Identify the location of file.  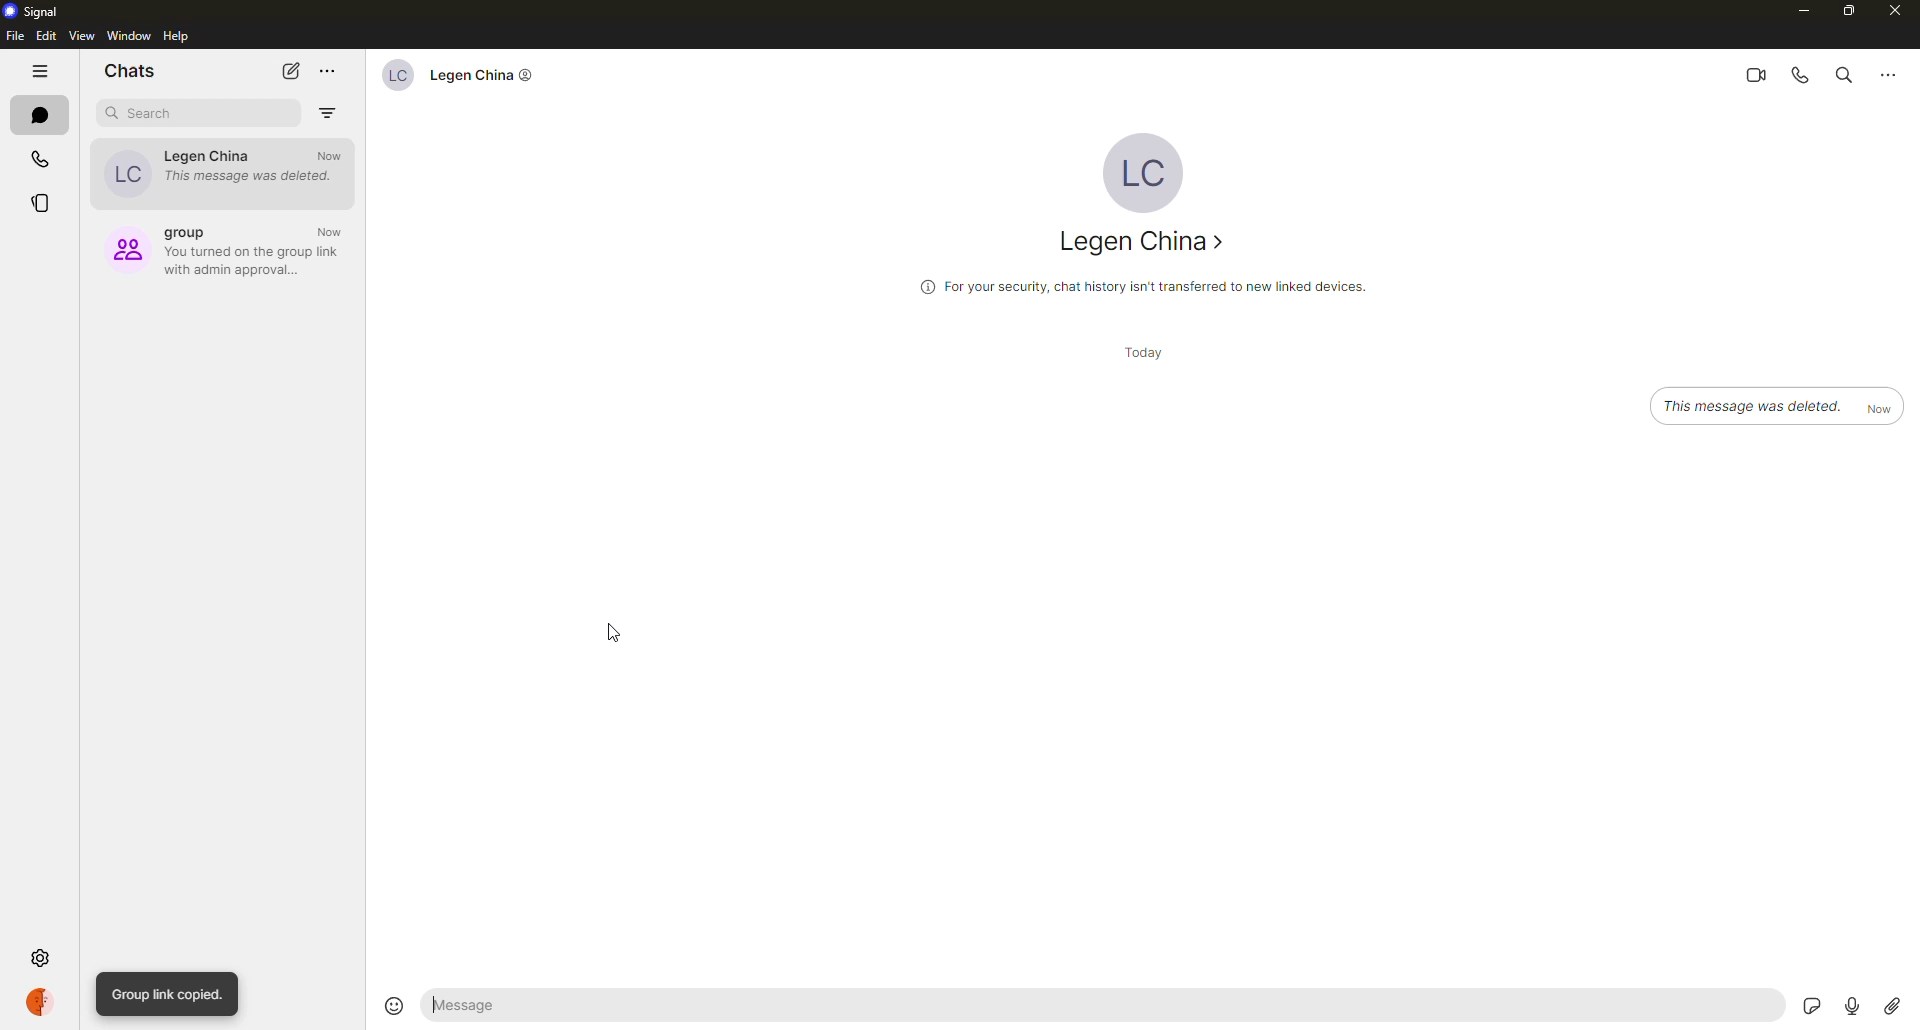
(13, 36).